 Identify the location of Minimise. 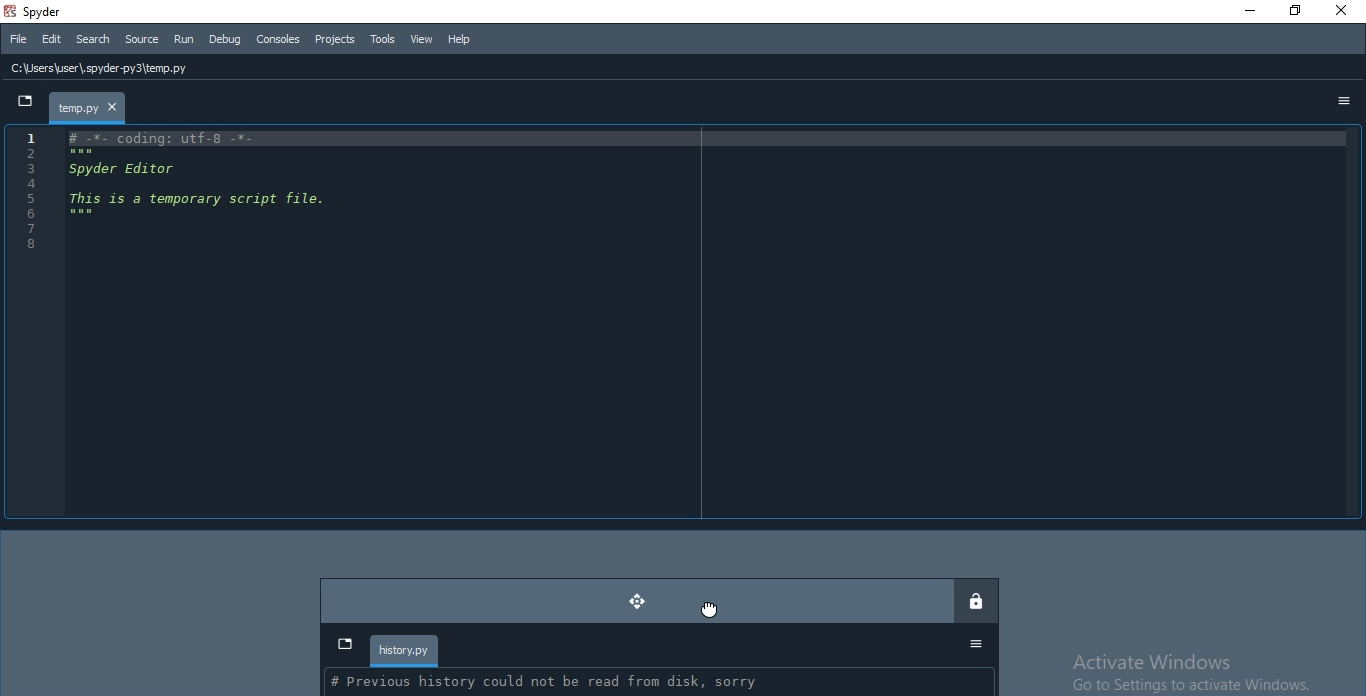
(1246, 9).